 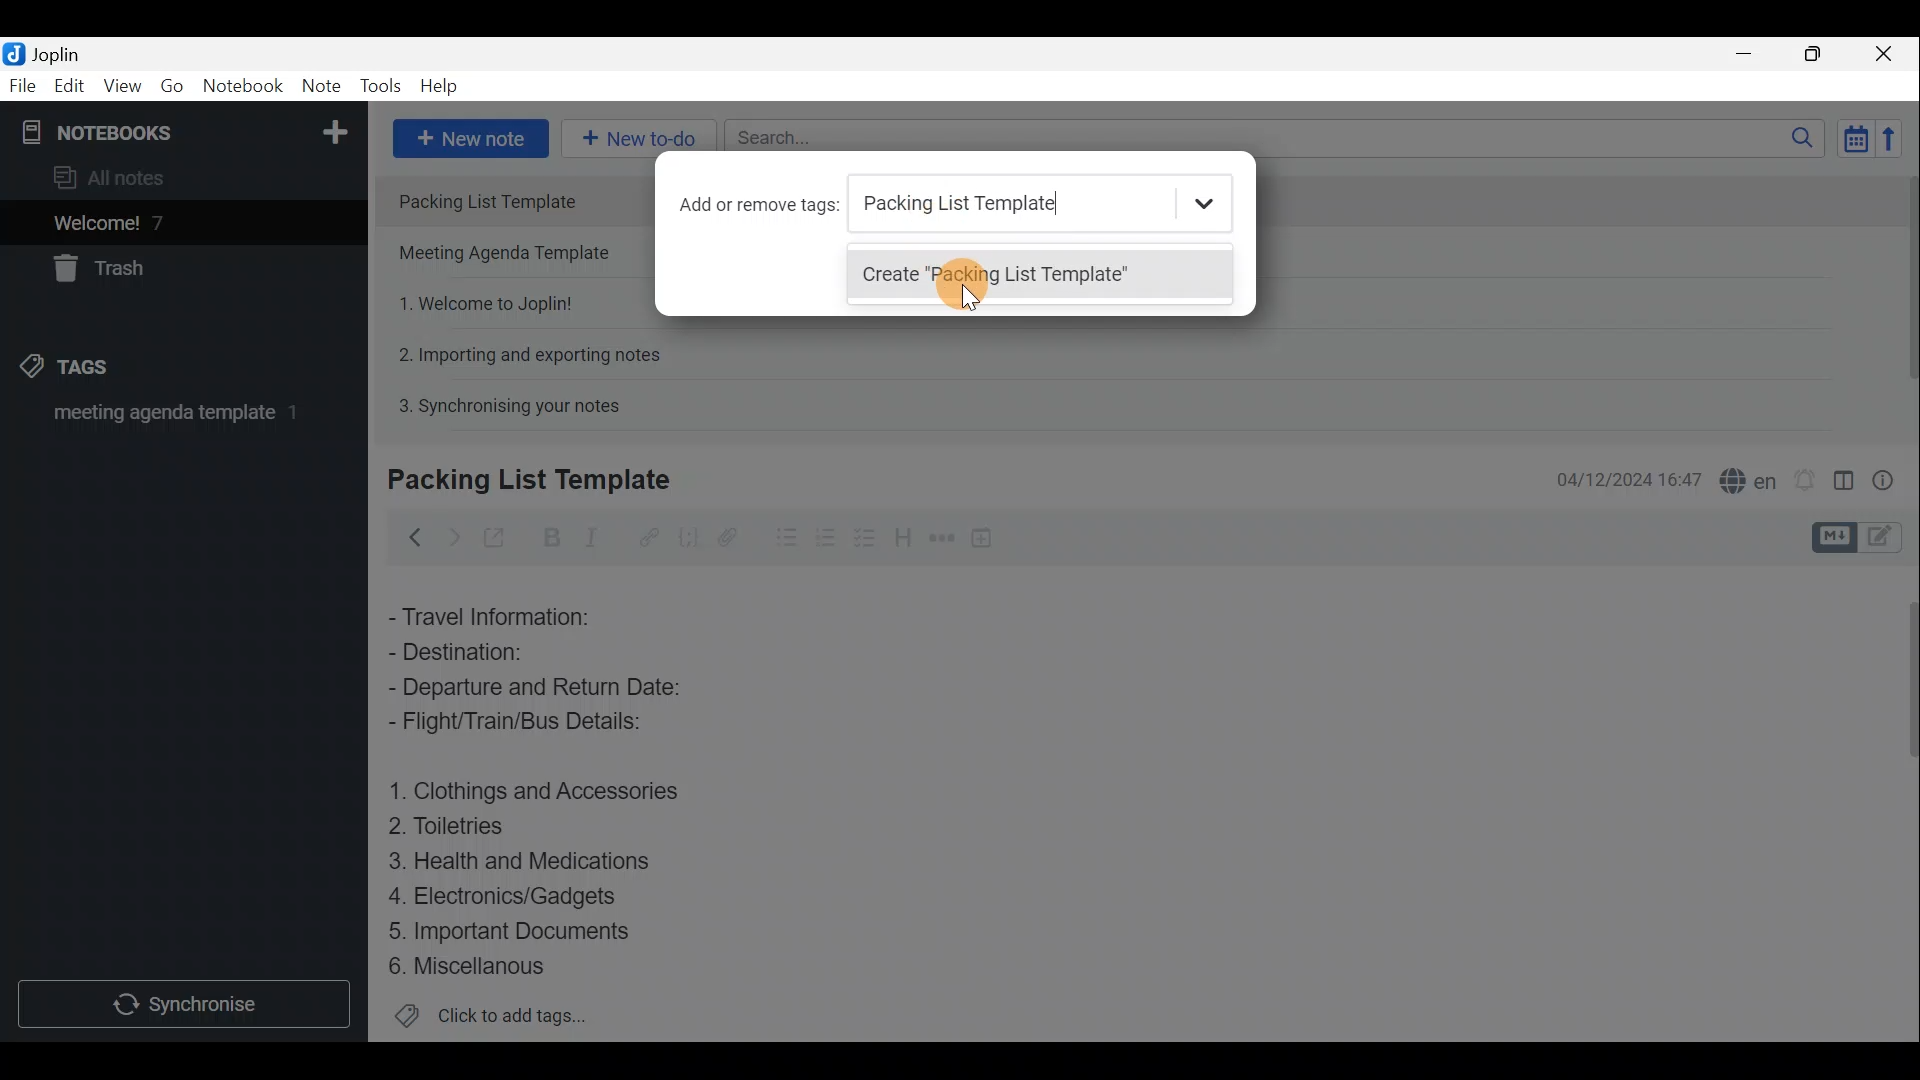 I want to click on Note 4, so click(x=519, y=351).